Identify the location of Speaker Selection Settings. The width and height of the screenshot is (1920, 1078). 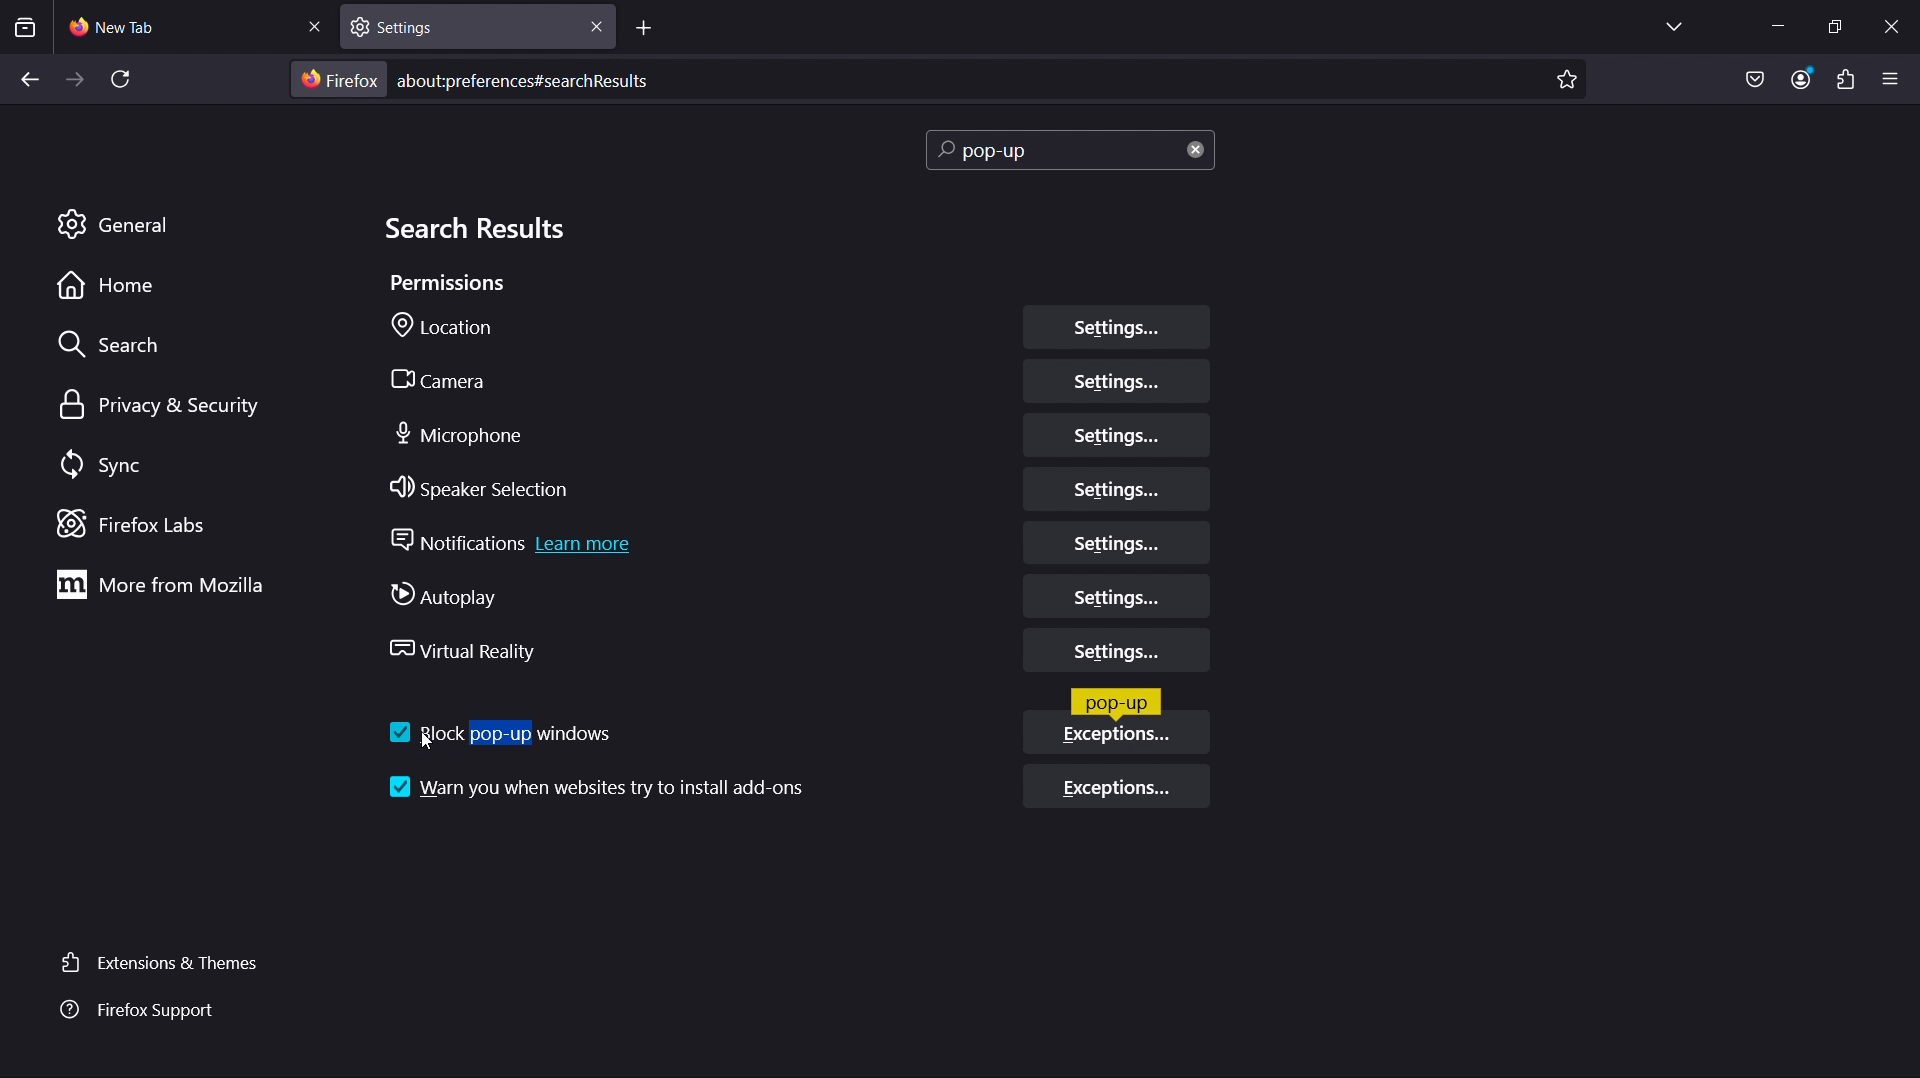
(1116, 488).